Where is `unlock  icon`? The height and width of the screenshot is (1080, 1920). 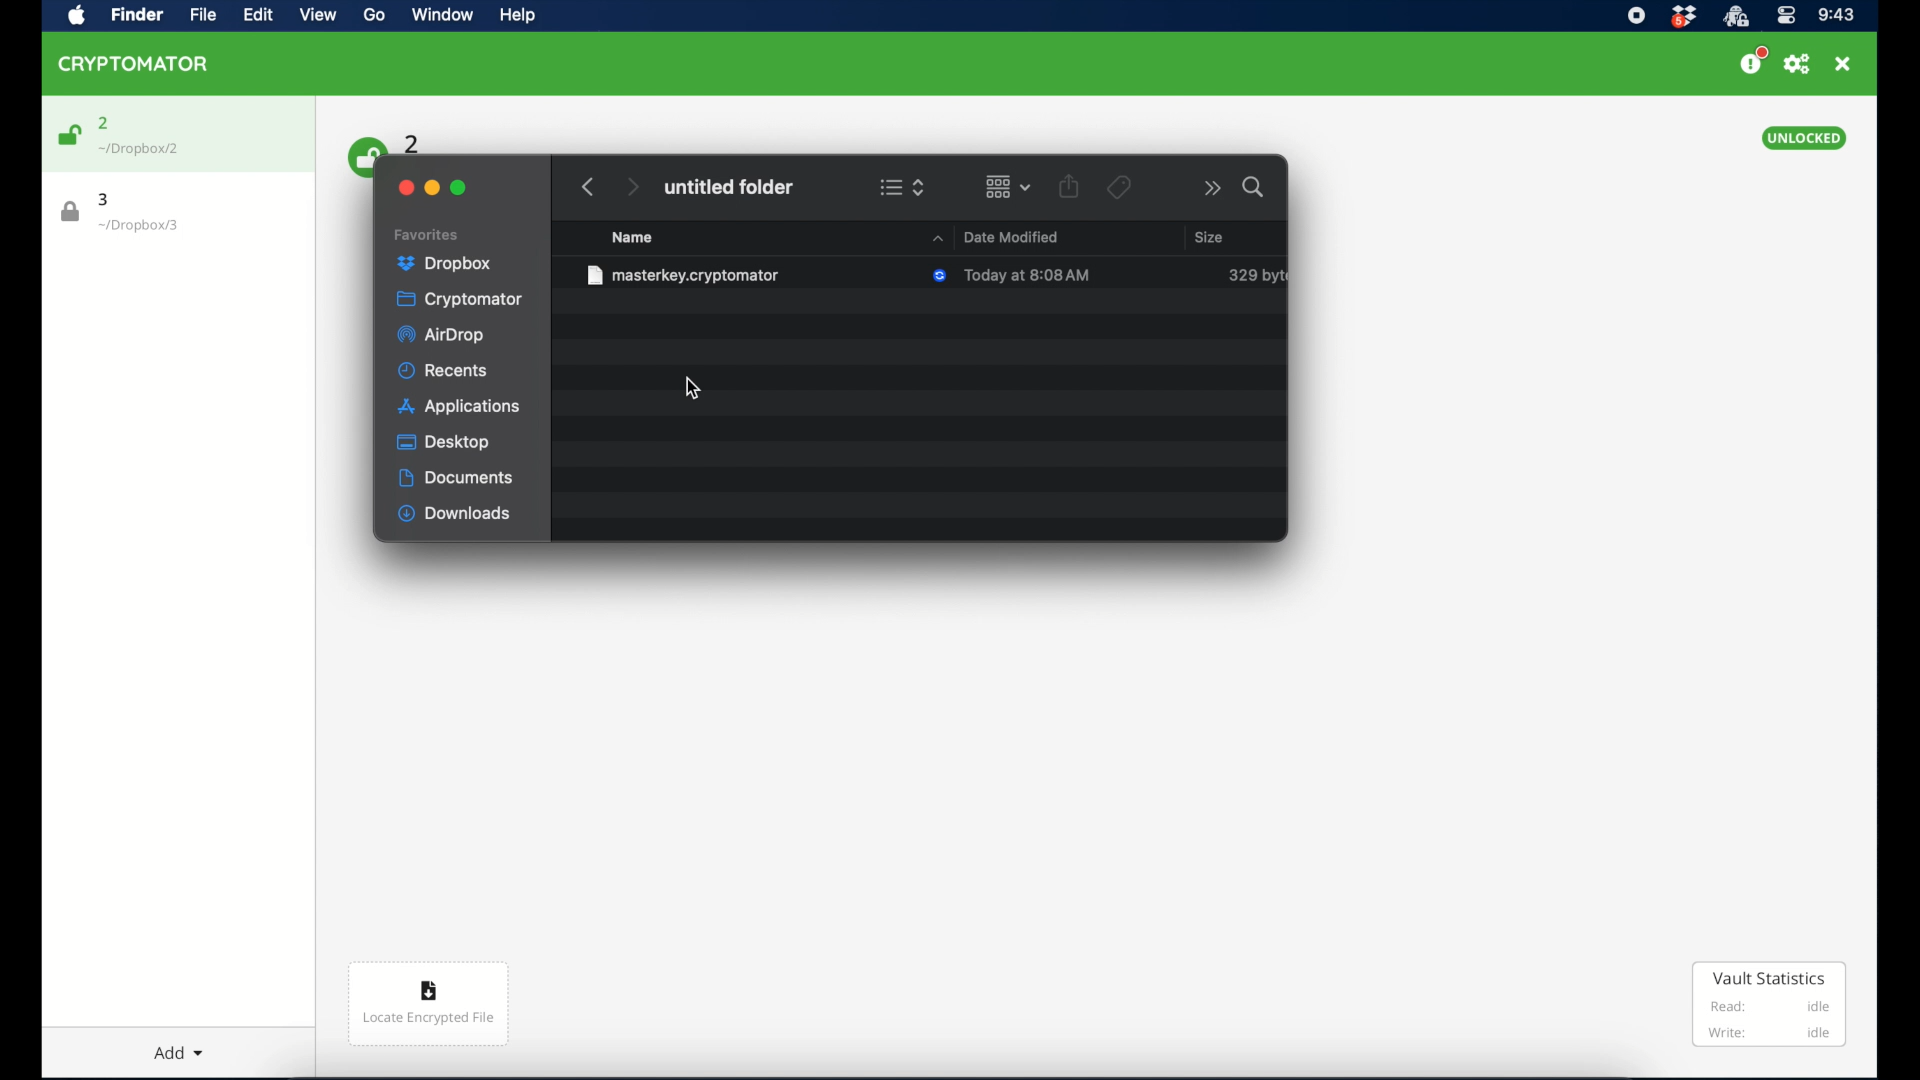
unlock  icon is located at coordinates (68, 135).